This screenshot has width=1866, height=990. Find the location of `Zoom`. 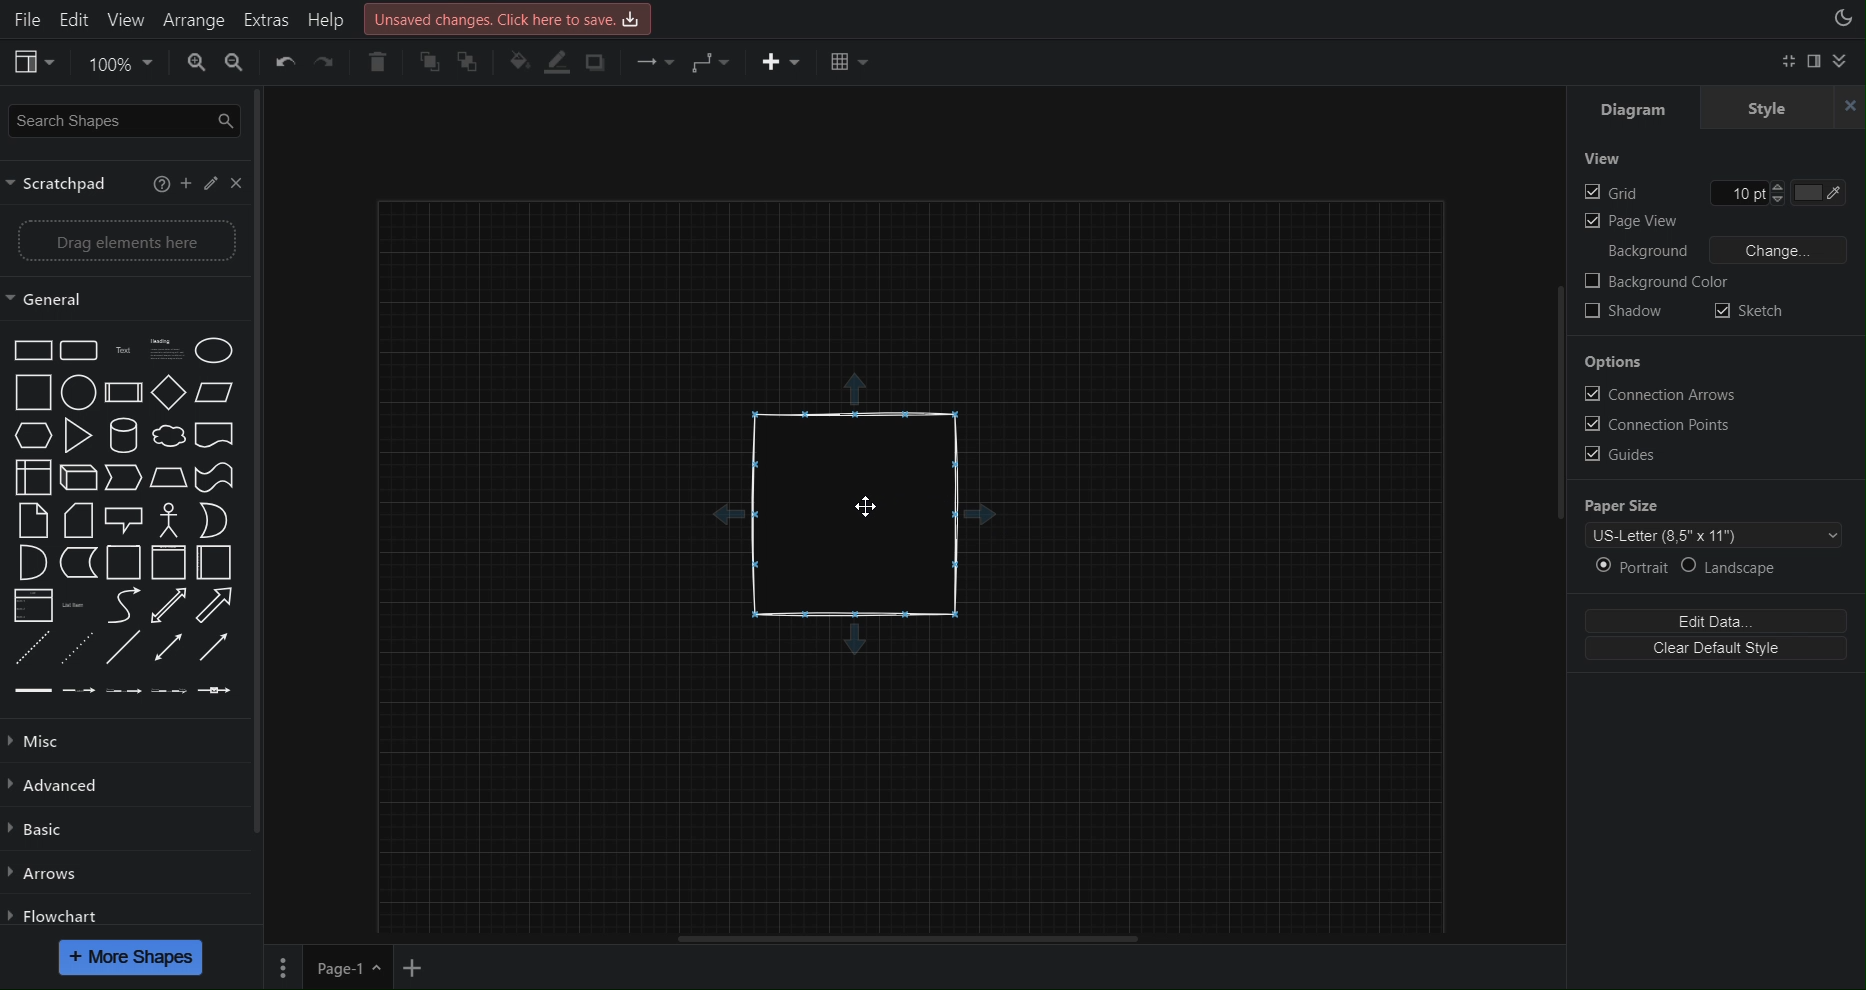

Zoom is located at coordinates (122, 64).